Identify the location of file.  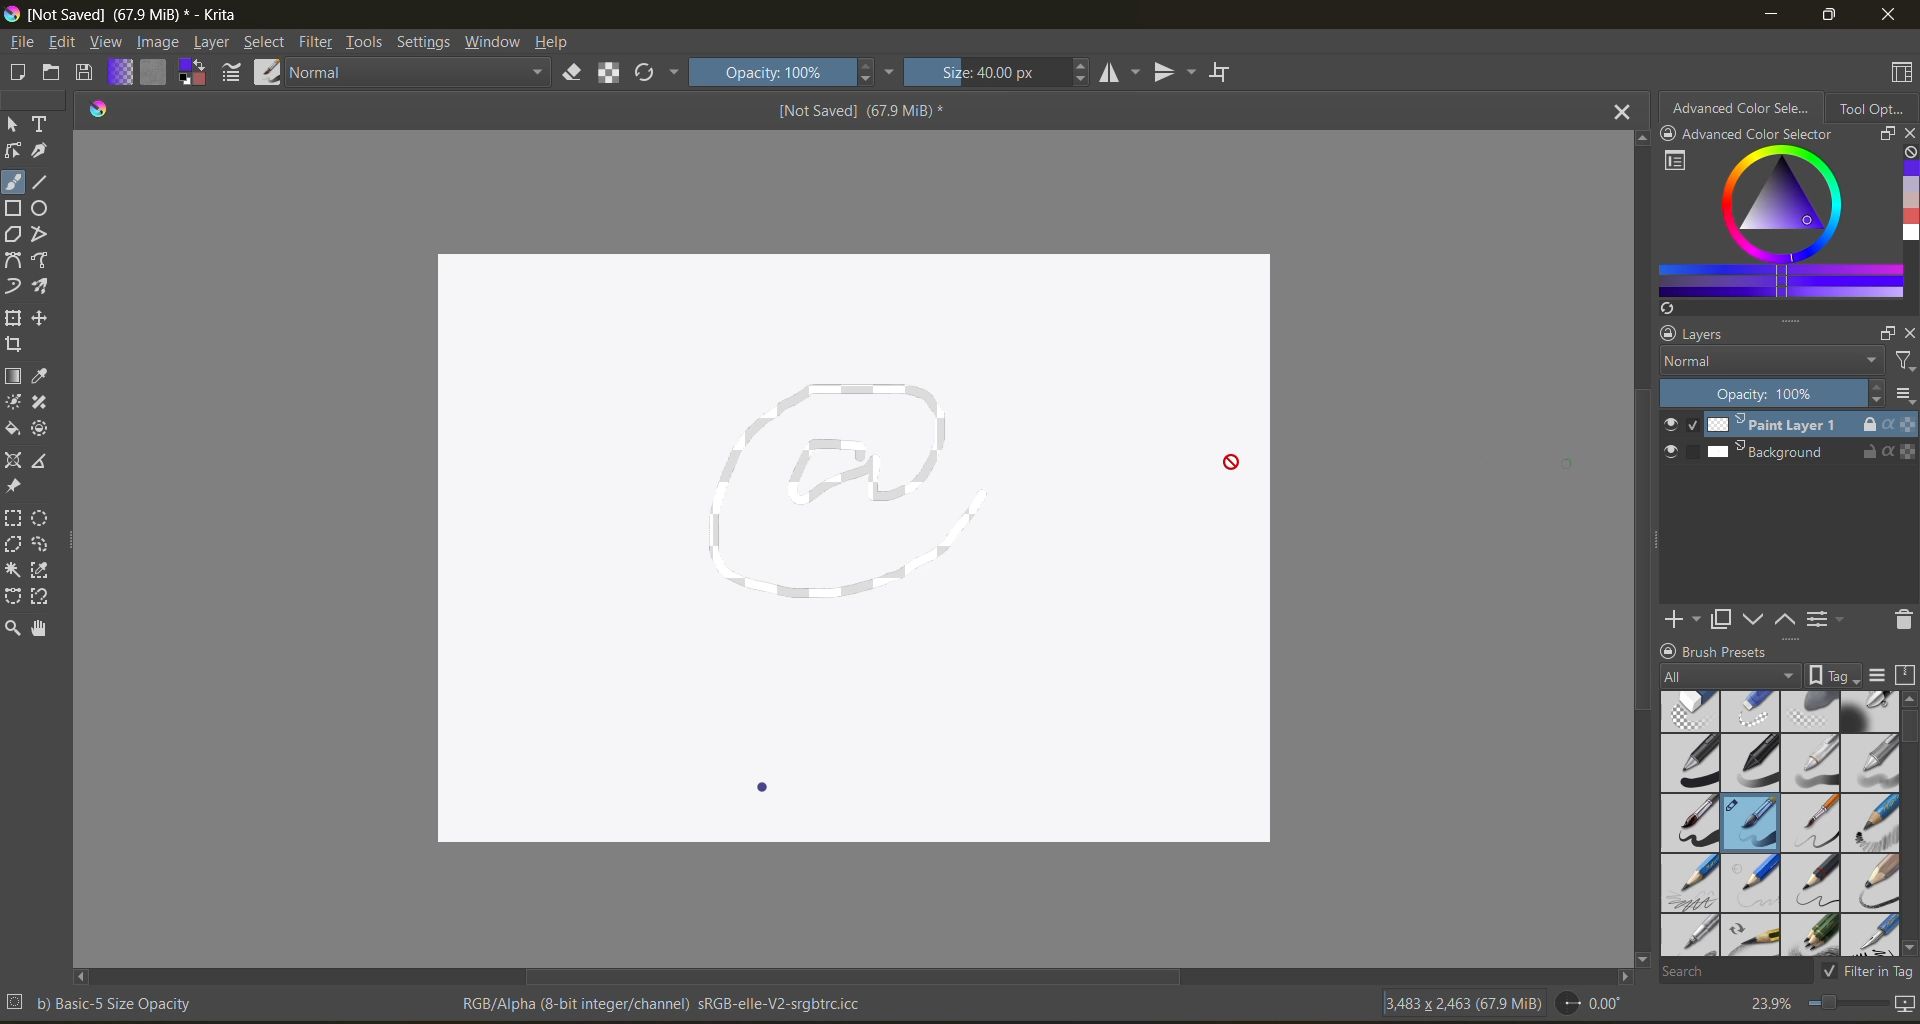
(21, 42).